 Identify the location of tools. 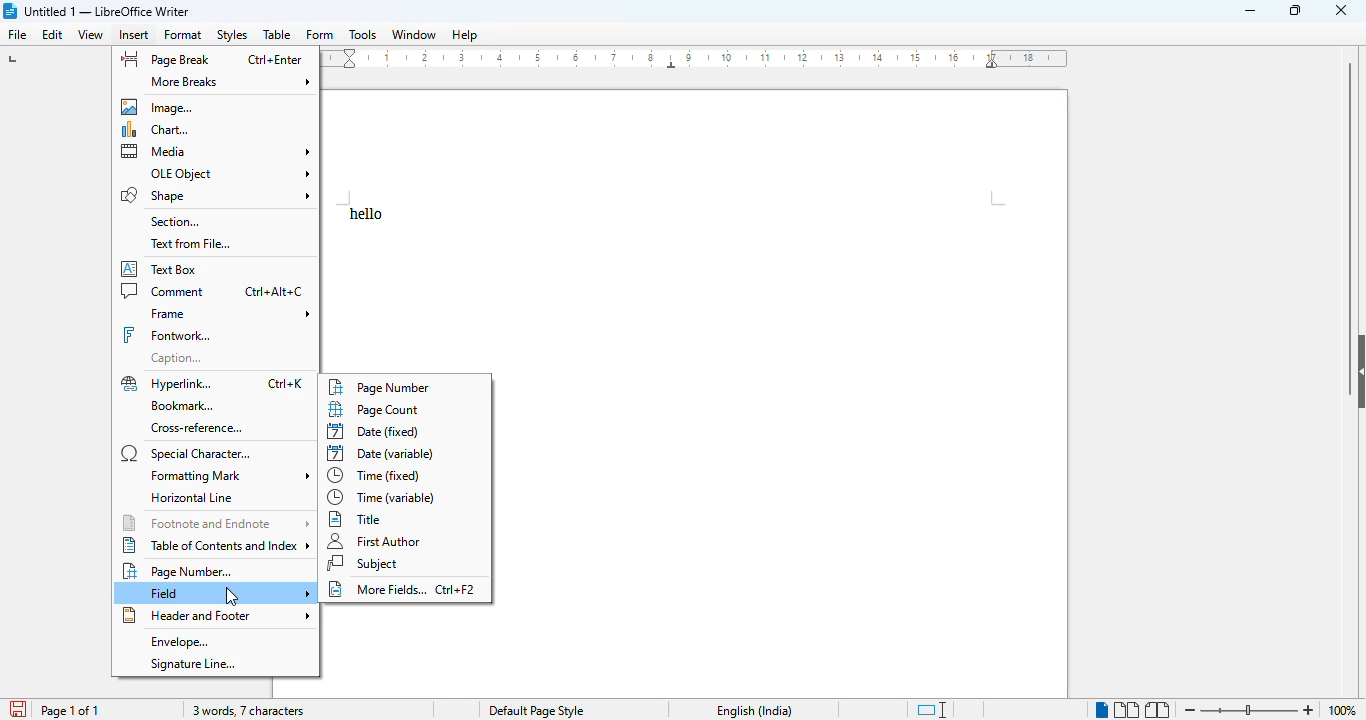
(362, 34).